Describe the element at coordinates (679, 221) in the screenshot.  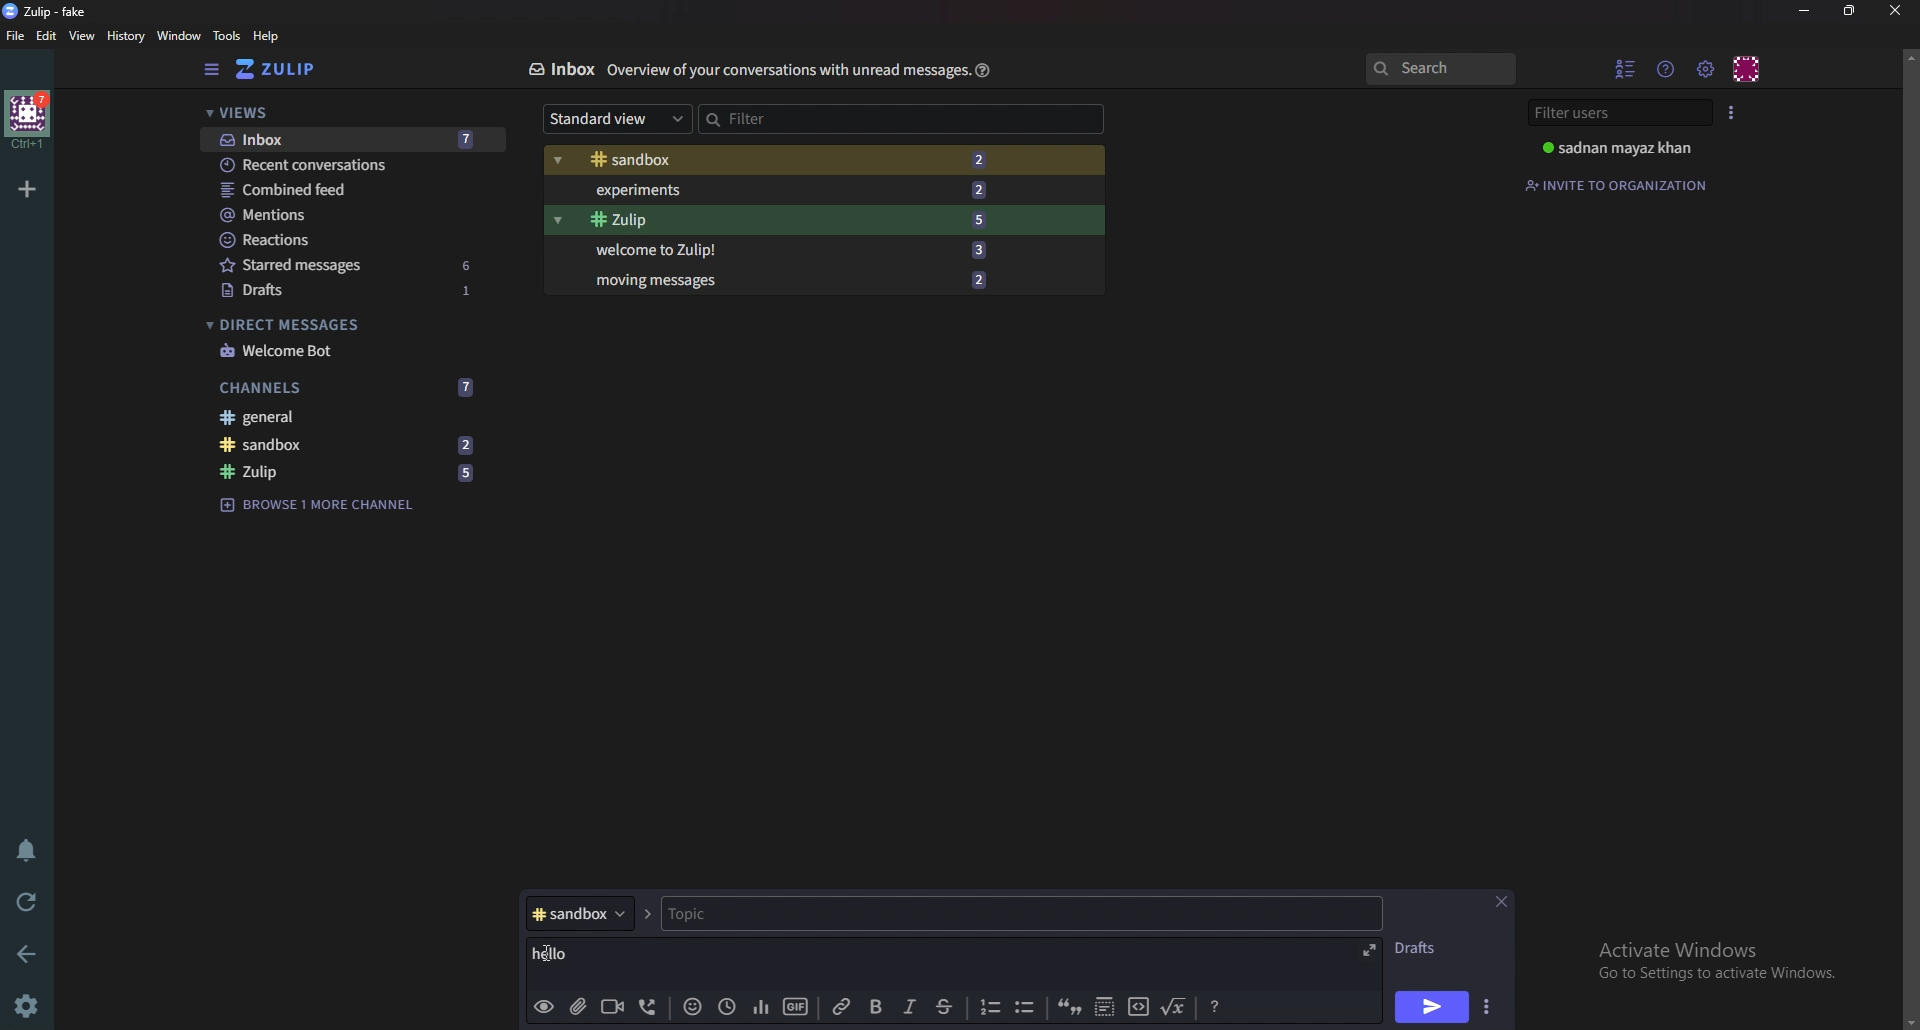
I see `# Zulip` at that location.